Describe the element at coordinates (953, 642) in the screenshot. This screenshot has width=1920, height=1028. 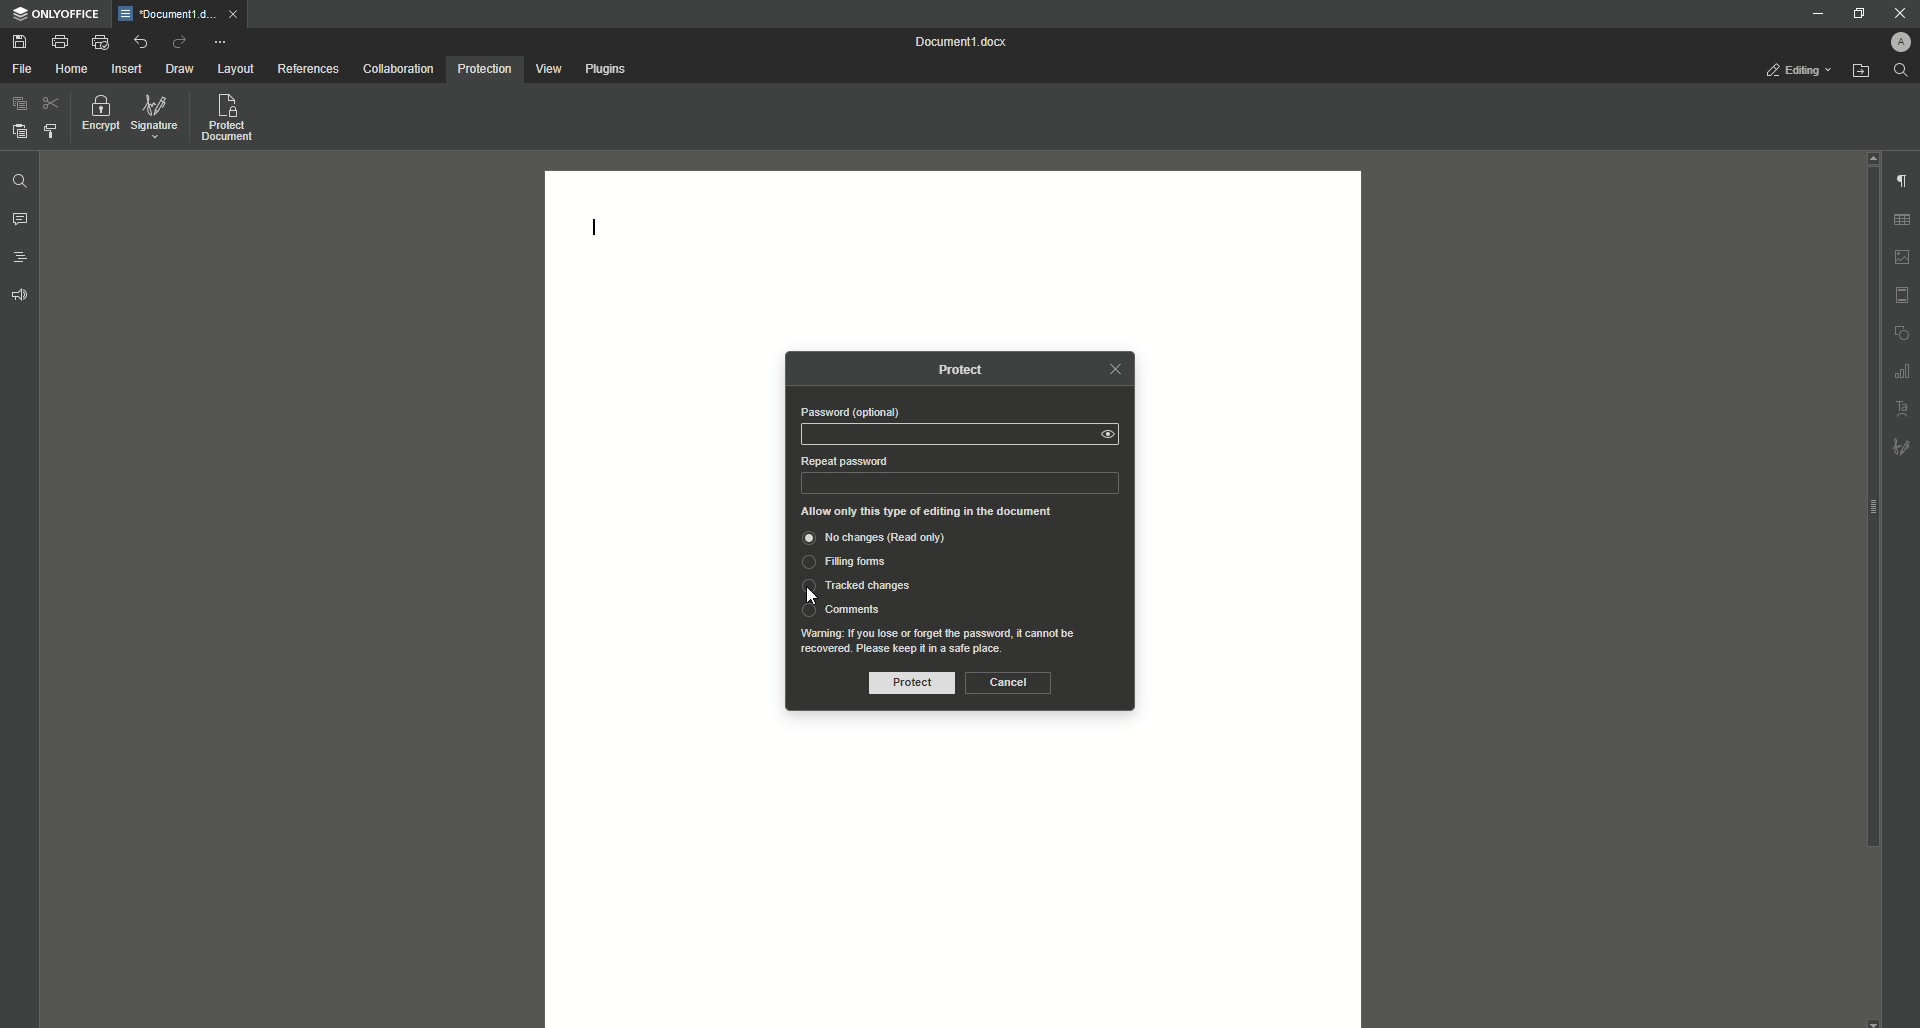
I see `Waning: If you lose or forget the password, it cannot berecovered. Please keep it in a safe place.` at that location.